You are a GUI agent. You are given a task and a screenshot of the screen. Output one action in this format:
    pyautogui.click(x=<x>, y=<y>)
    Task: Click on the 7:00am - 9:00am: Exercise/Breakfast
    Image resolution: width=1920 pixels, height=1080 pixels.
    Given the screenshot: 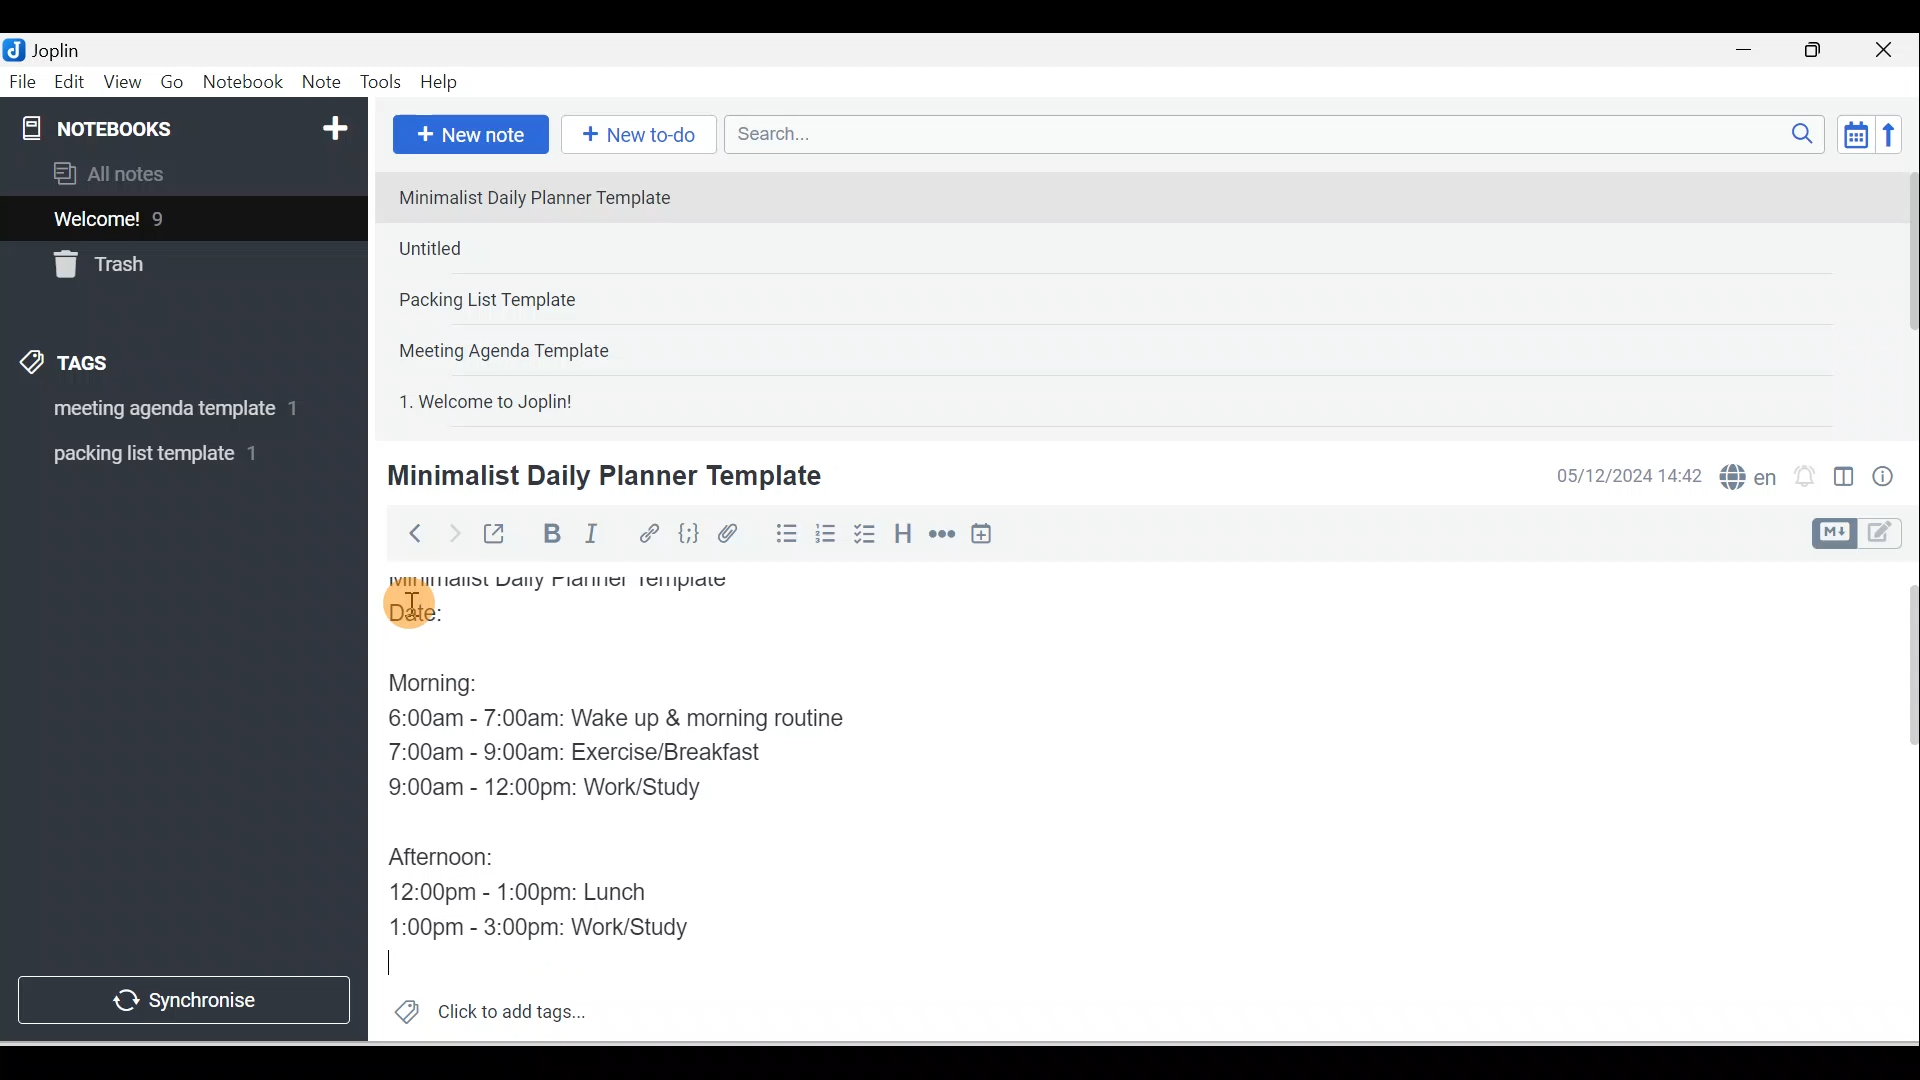 What is the action you would take?
    pyautogui.click(x=593, y=753)
    